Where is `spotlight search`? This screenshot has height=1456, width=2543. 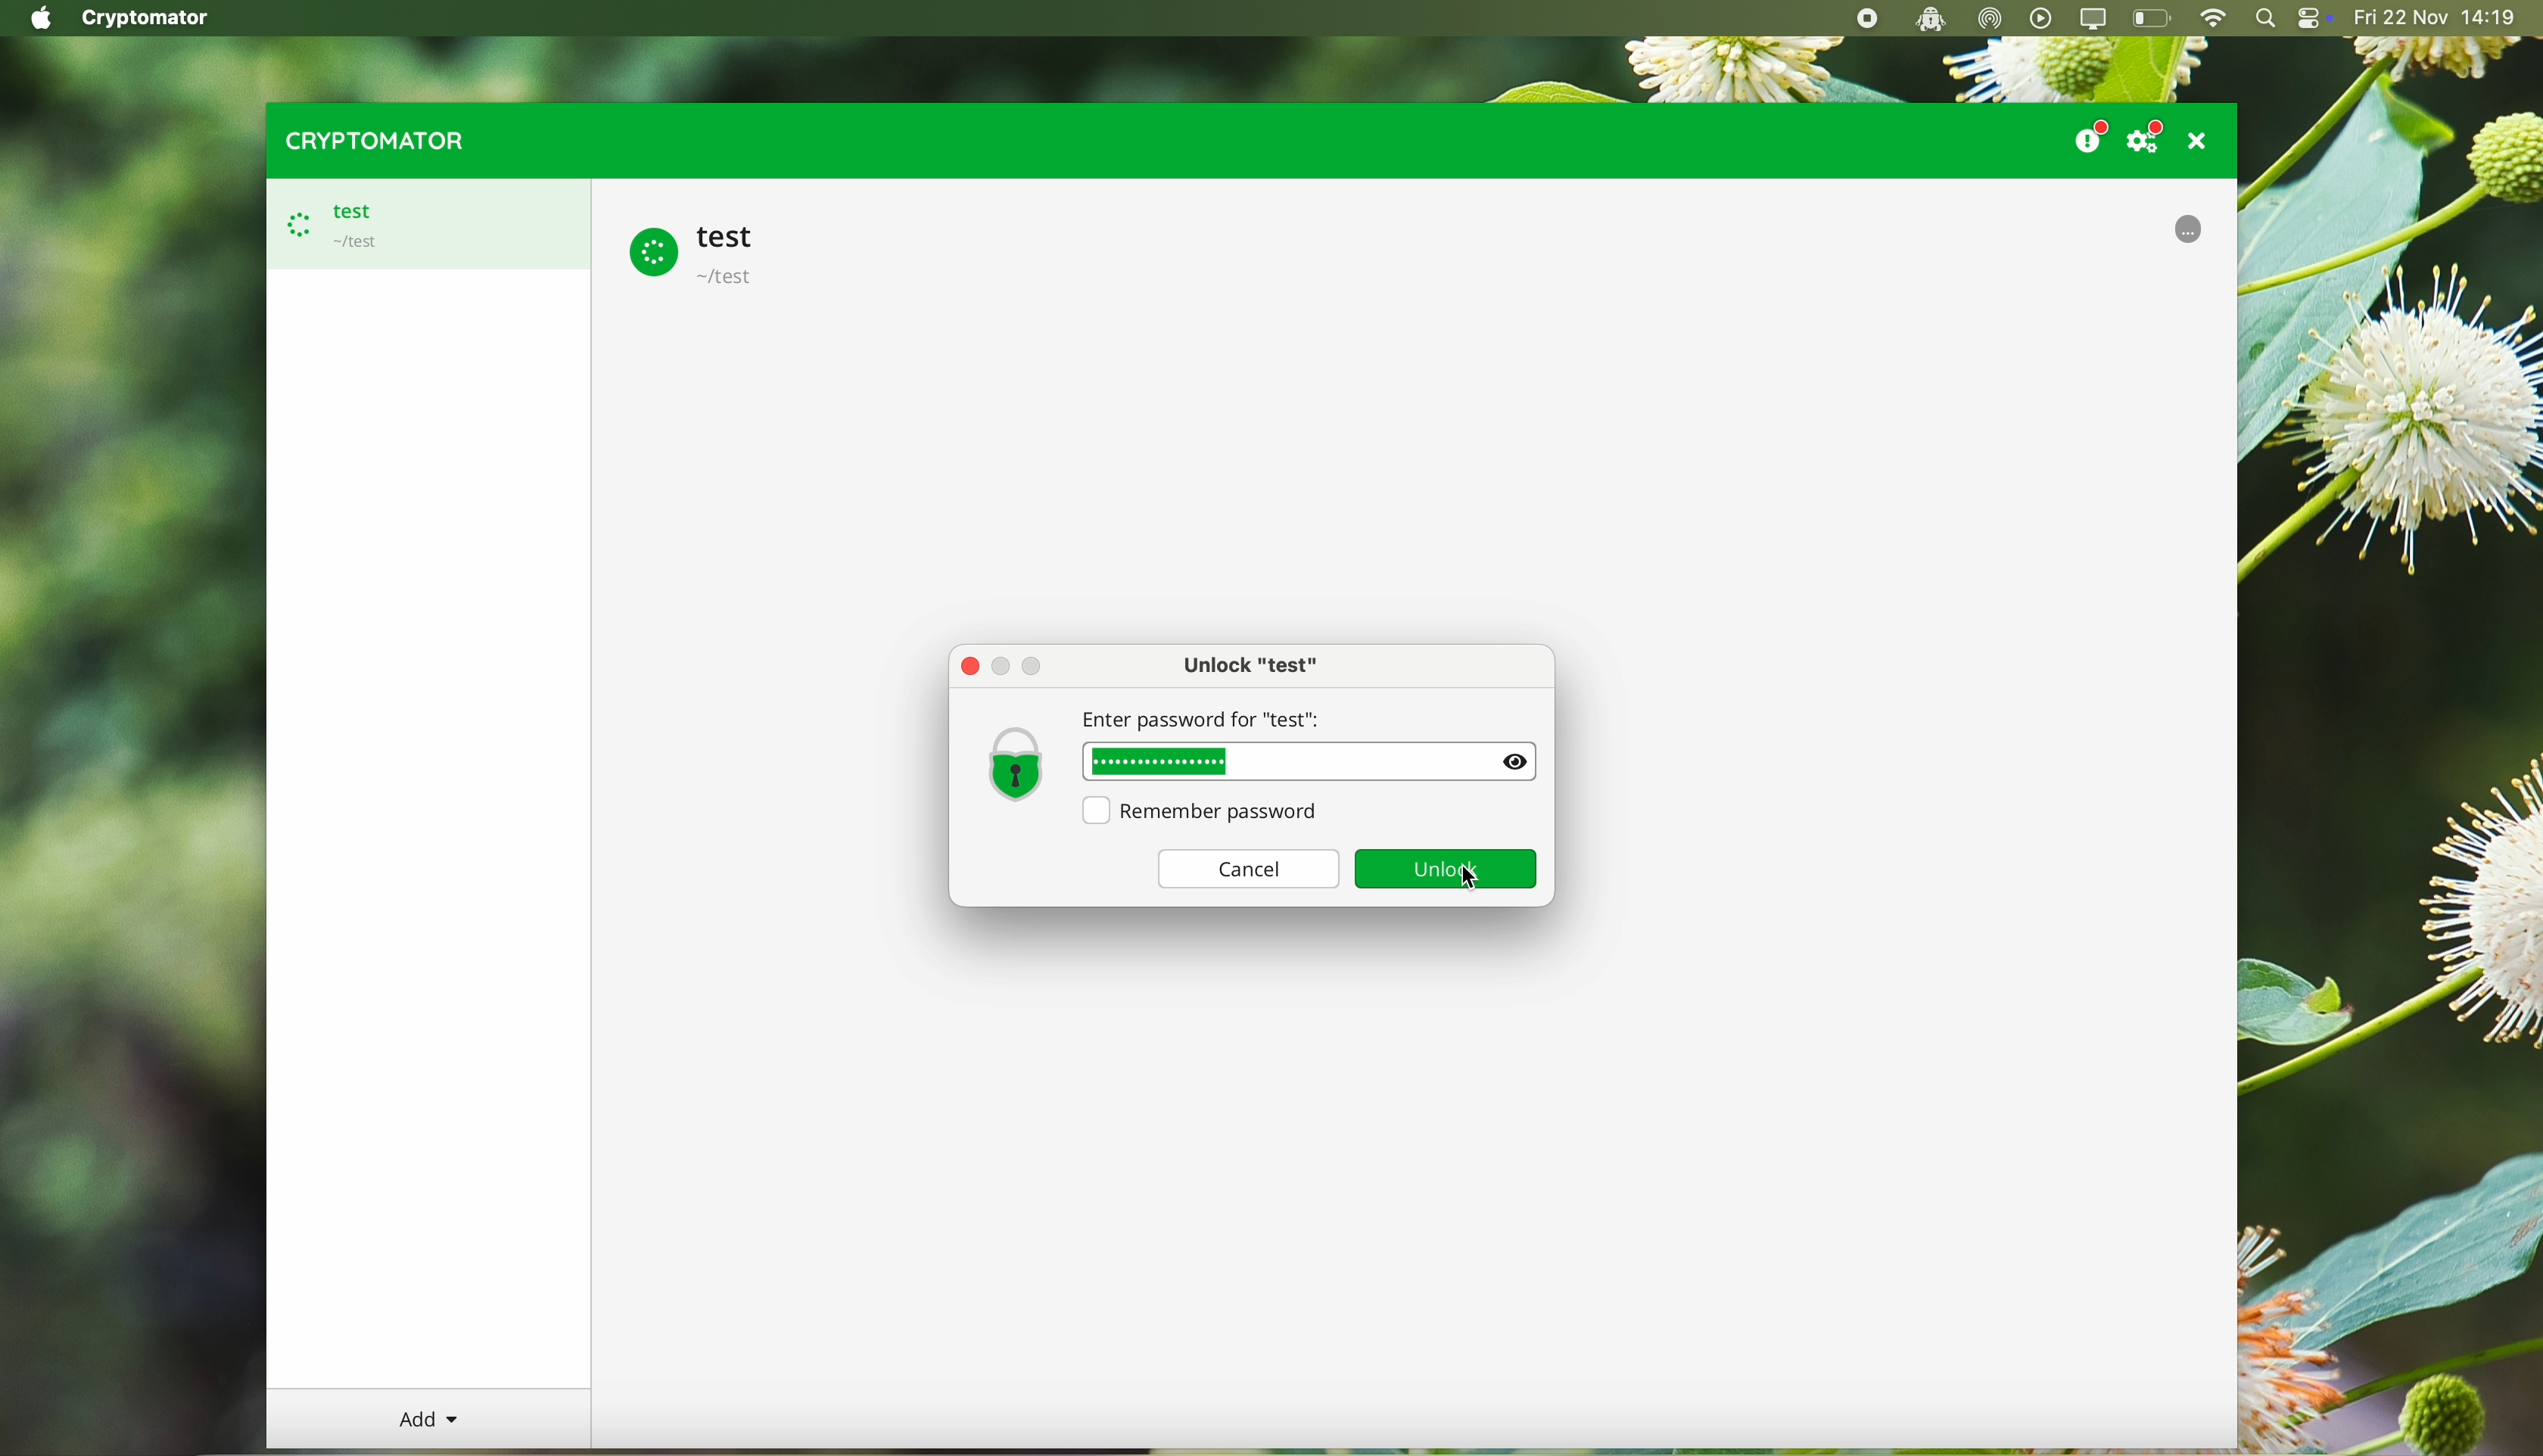
spotlight search is located at coordinates (2265, 19).